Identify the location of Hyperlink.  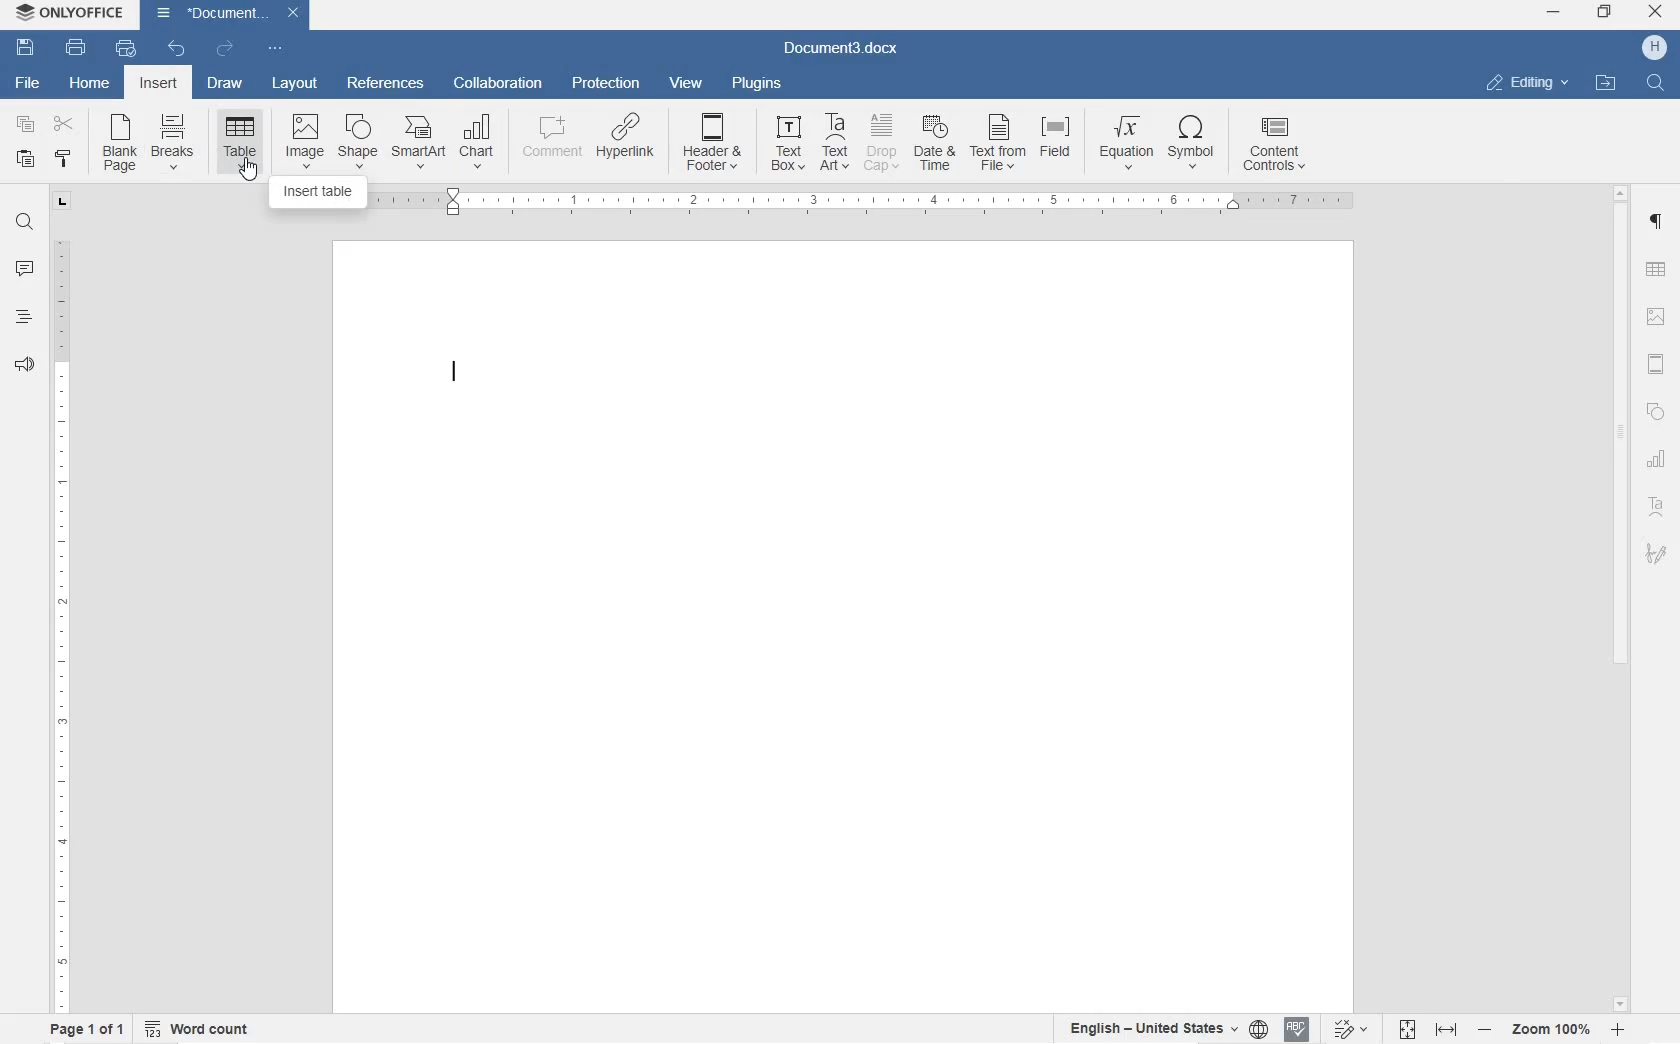
(624, 143).